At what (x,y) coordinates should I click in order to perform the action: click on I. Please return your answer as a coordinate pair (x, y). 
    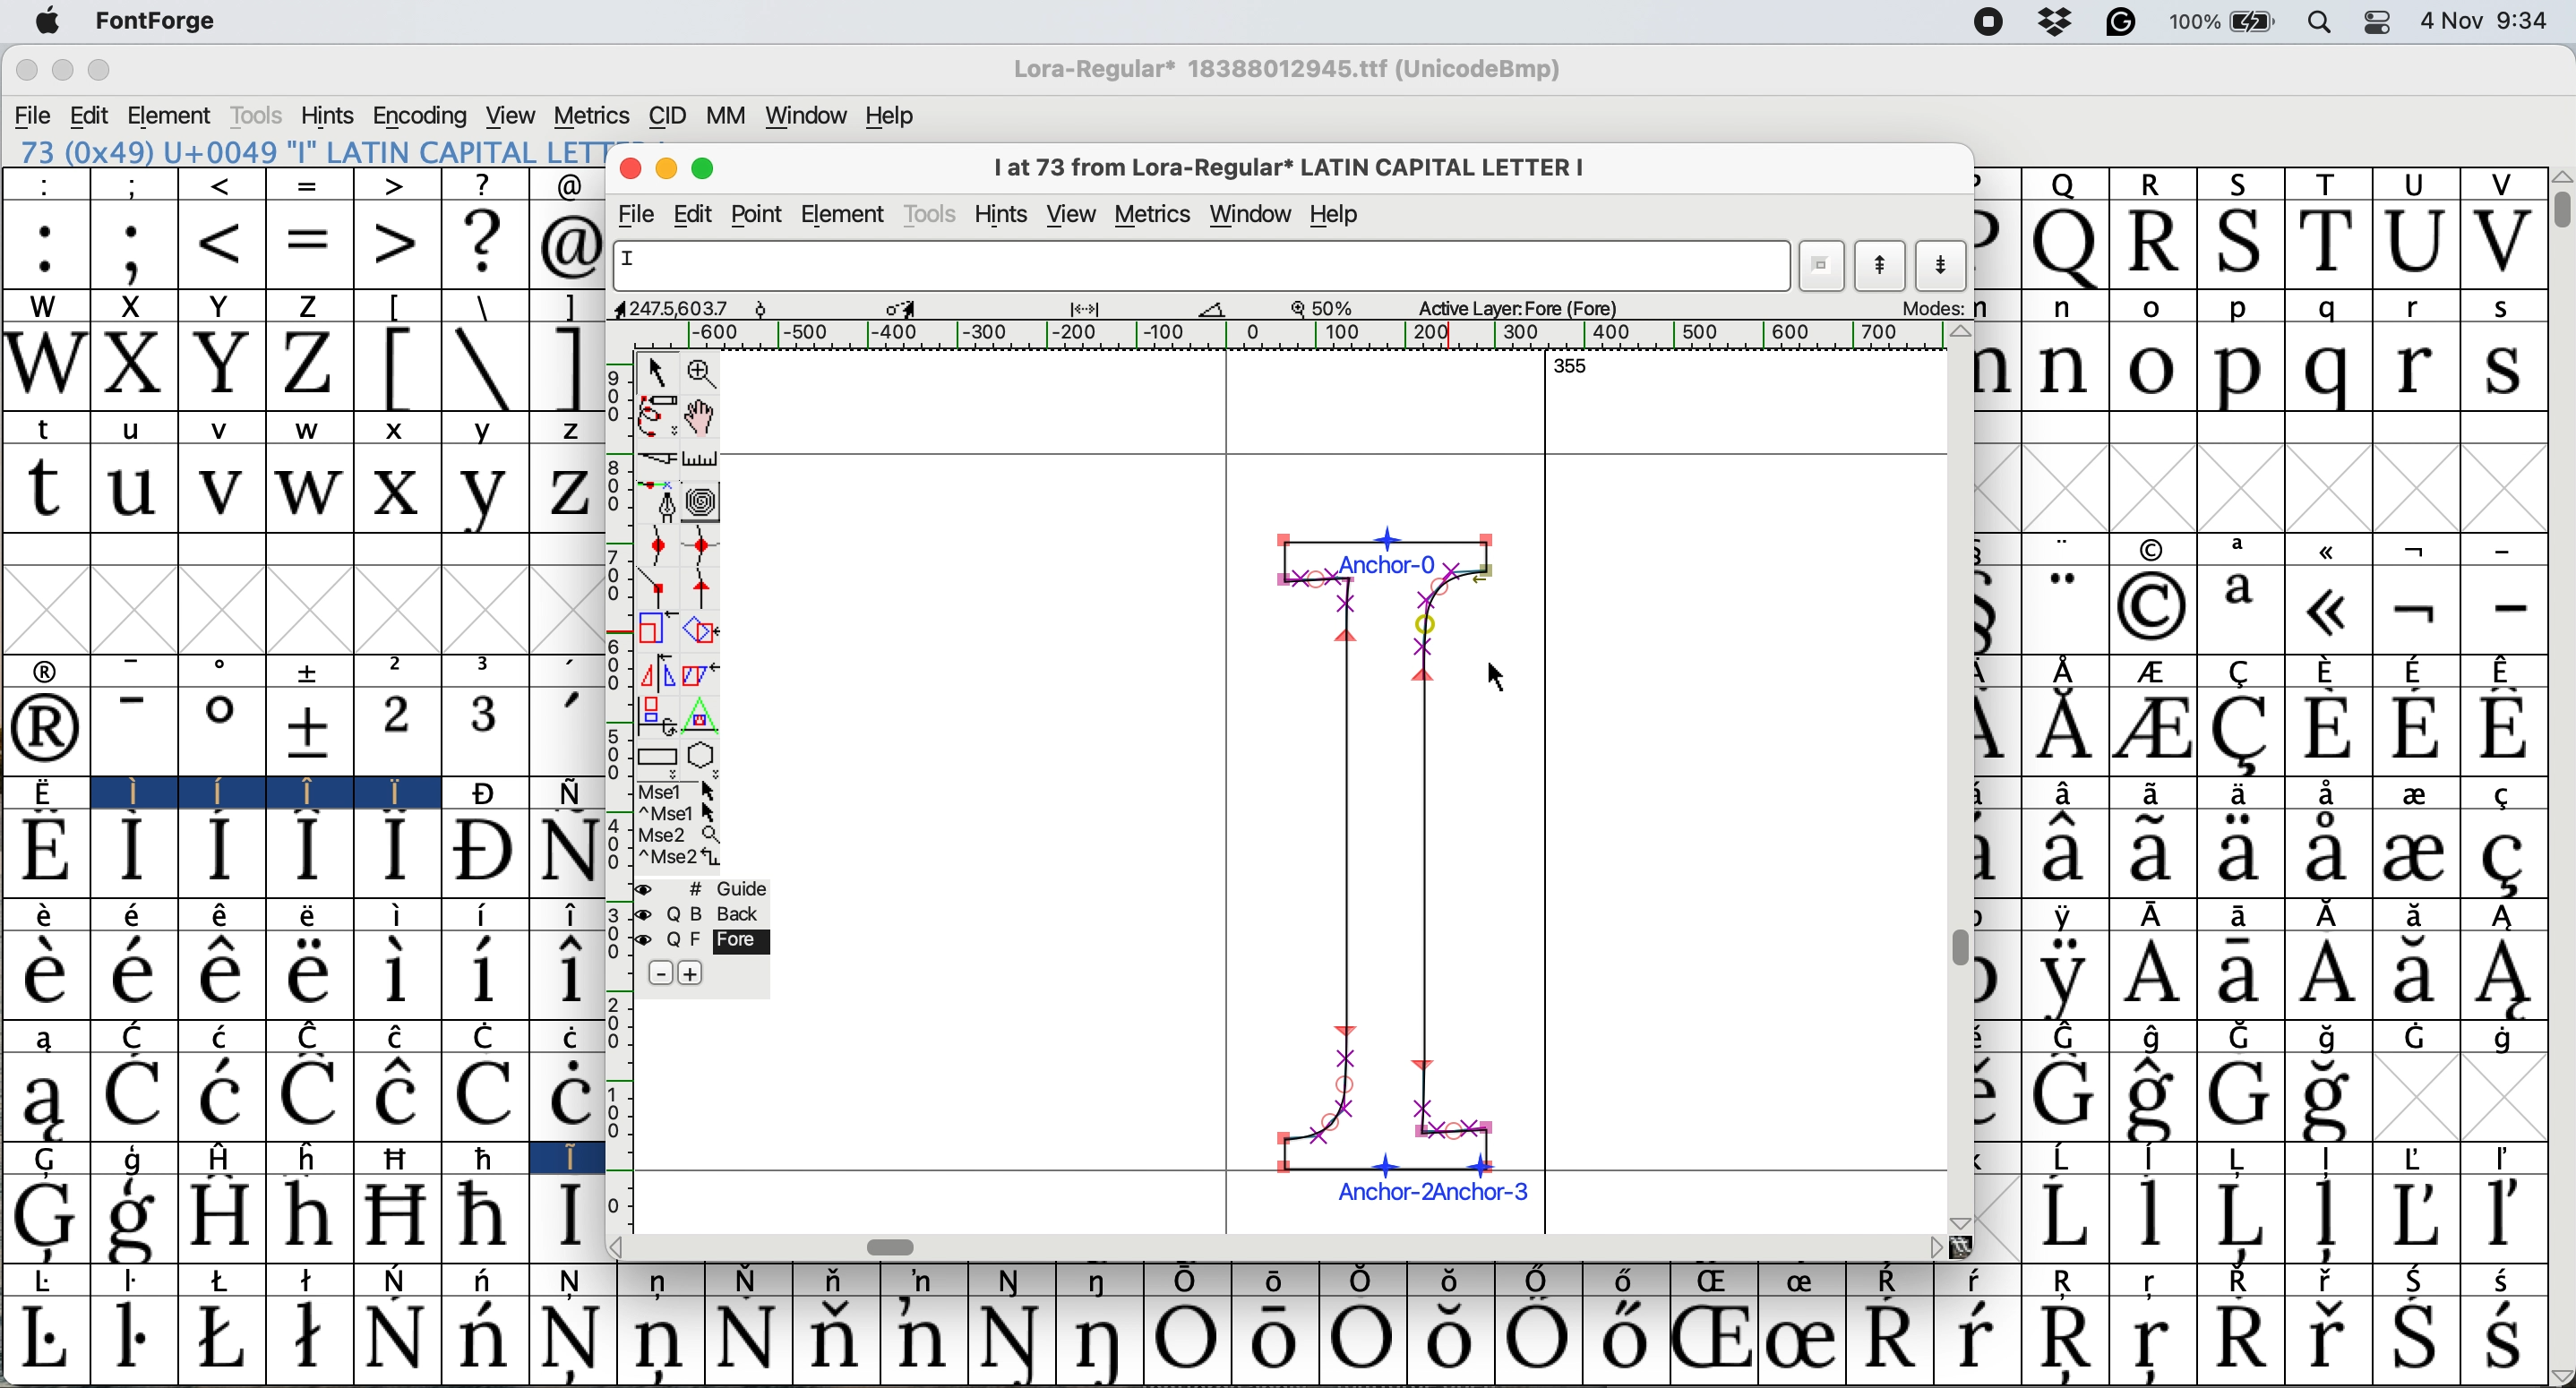
    Looking at the image, I should click on (128, 792).